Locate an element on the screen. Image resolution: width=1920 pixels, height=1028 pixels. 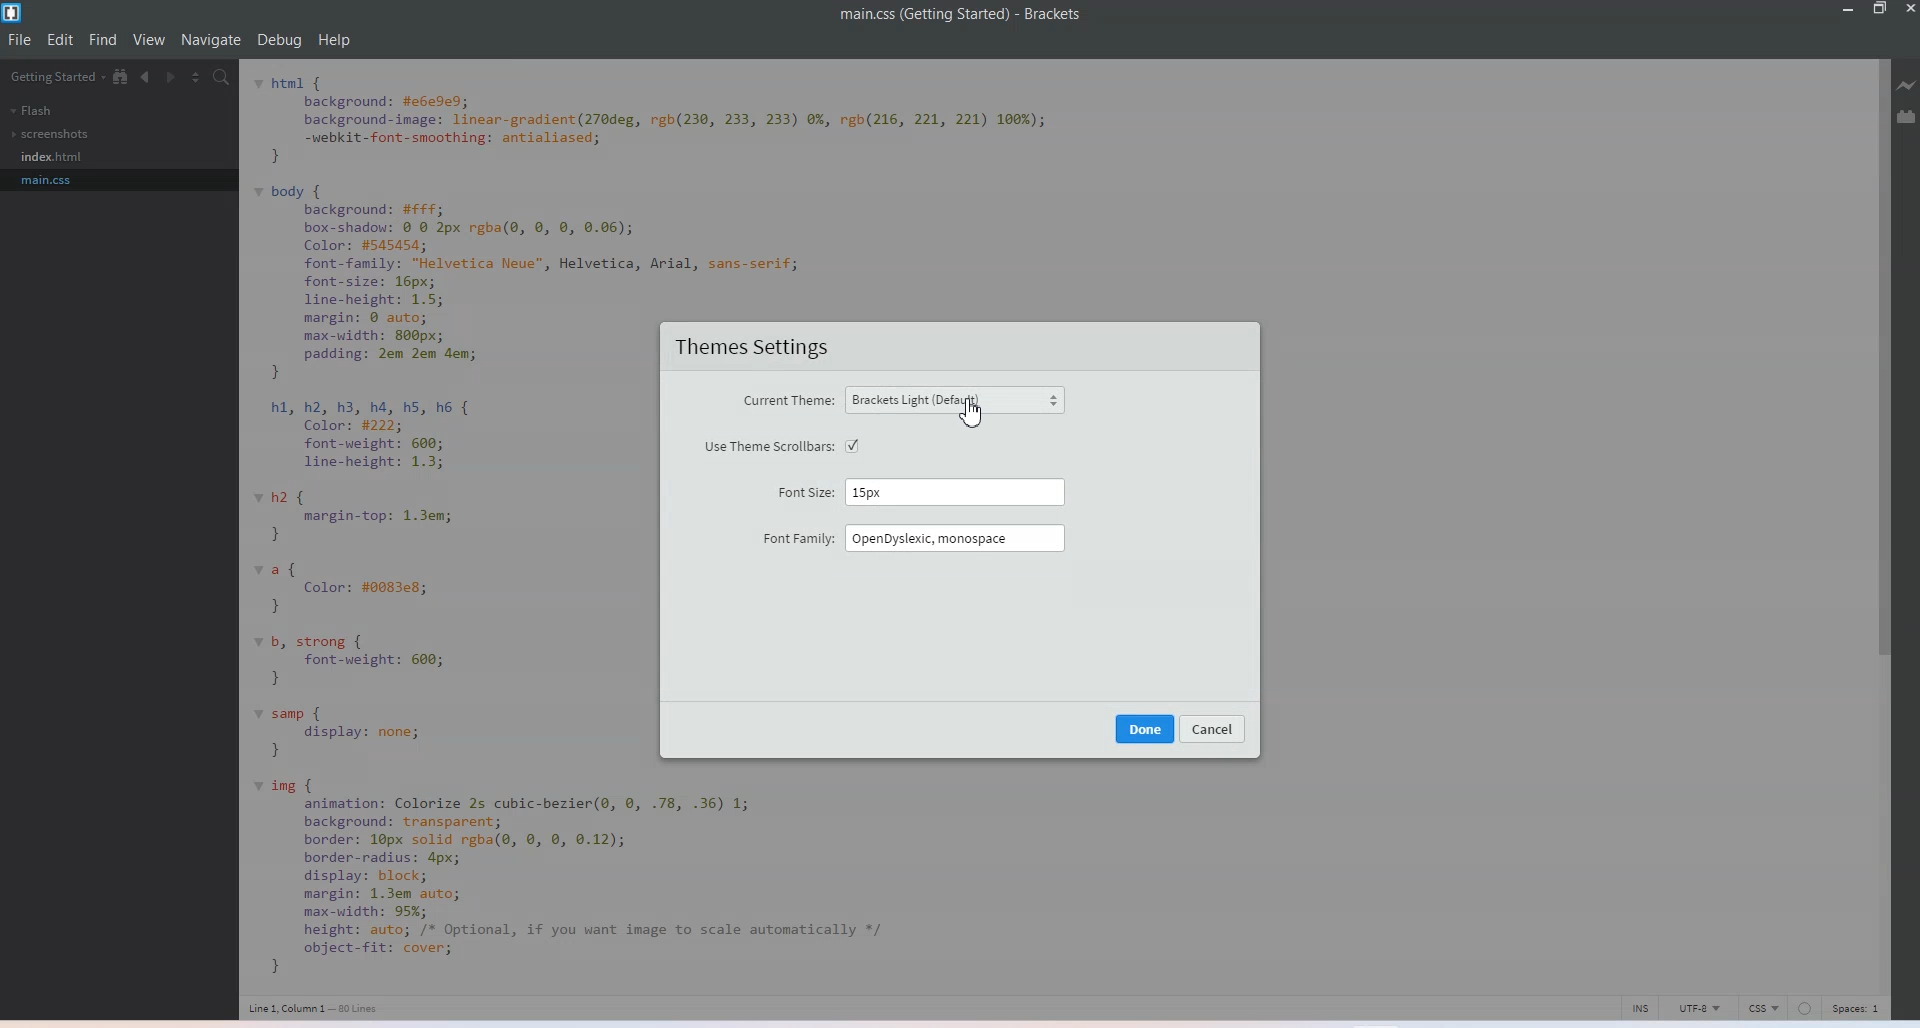
Split editor vertically and Horizontally is located at coordinates (199, 77).